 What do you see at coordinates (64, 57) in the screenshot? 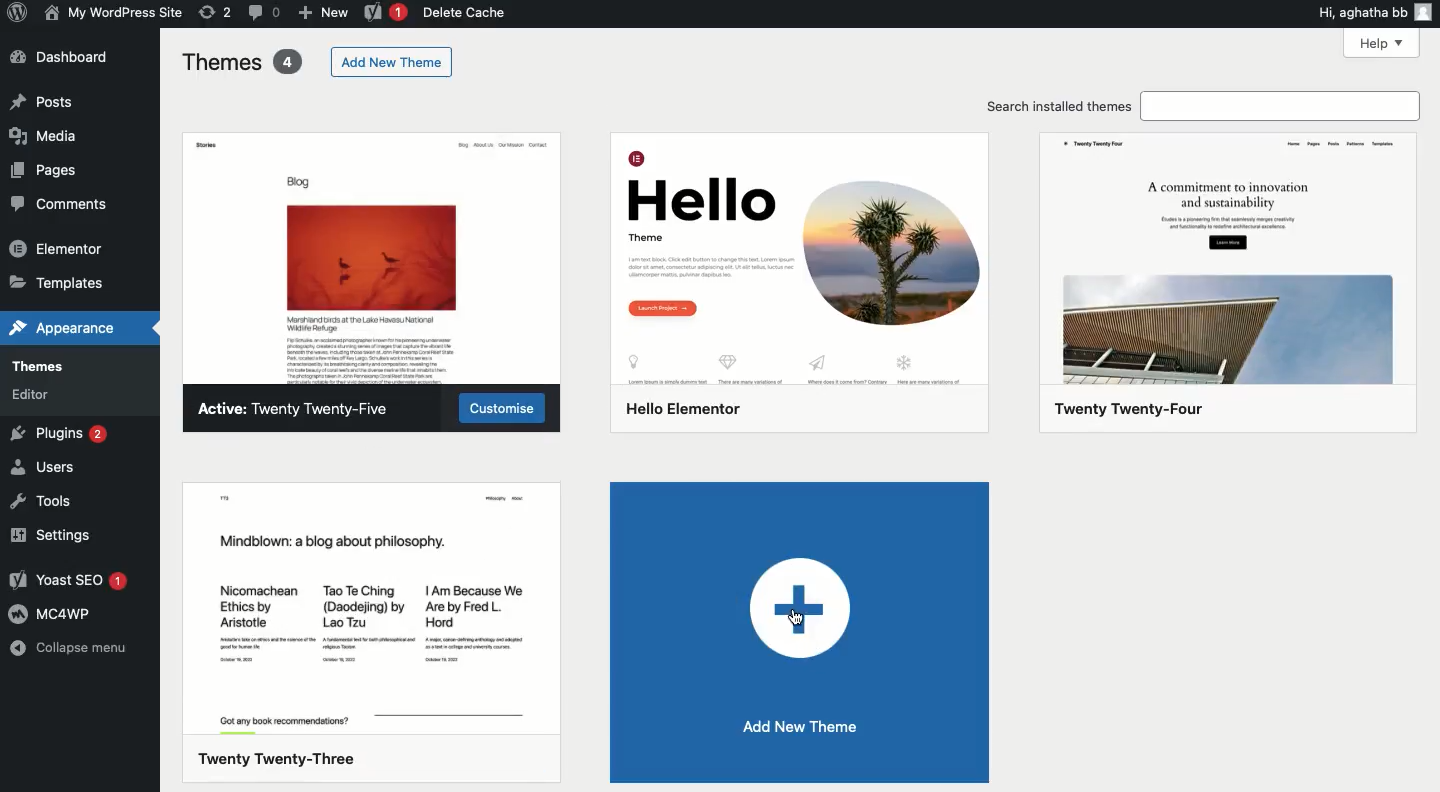
I see `Dashboard` at bounding box center [64, 57].